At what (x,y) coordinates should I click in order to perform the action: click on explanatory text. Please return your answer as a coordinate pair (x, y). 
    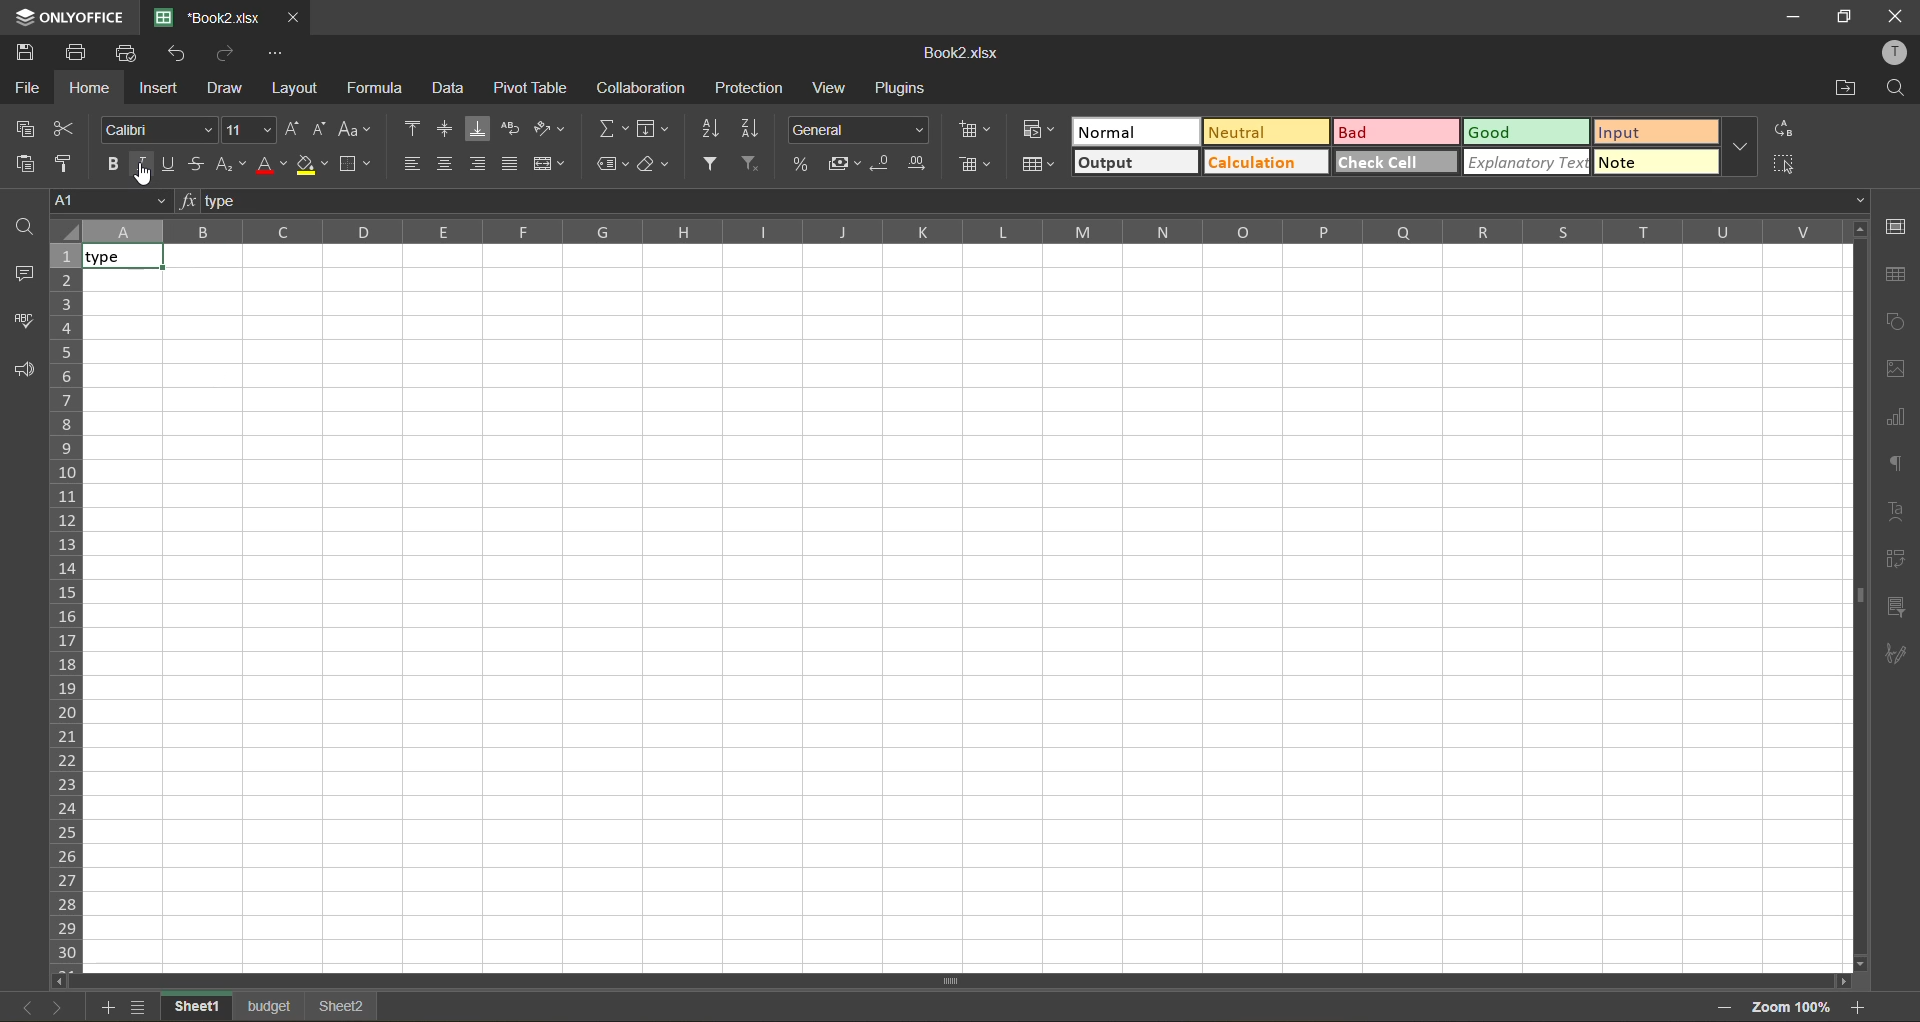
    Looking at the image, I should click on (1525, 163).